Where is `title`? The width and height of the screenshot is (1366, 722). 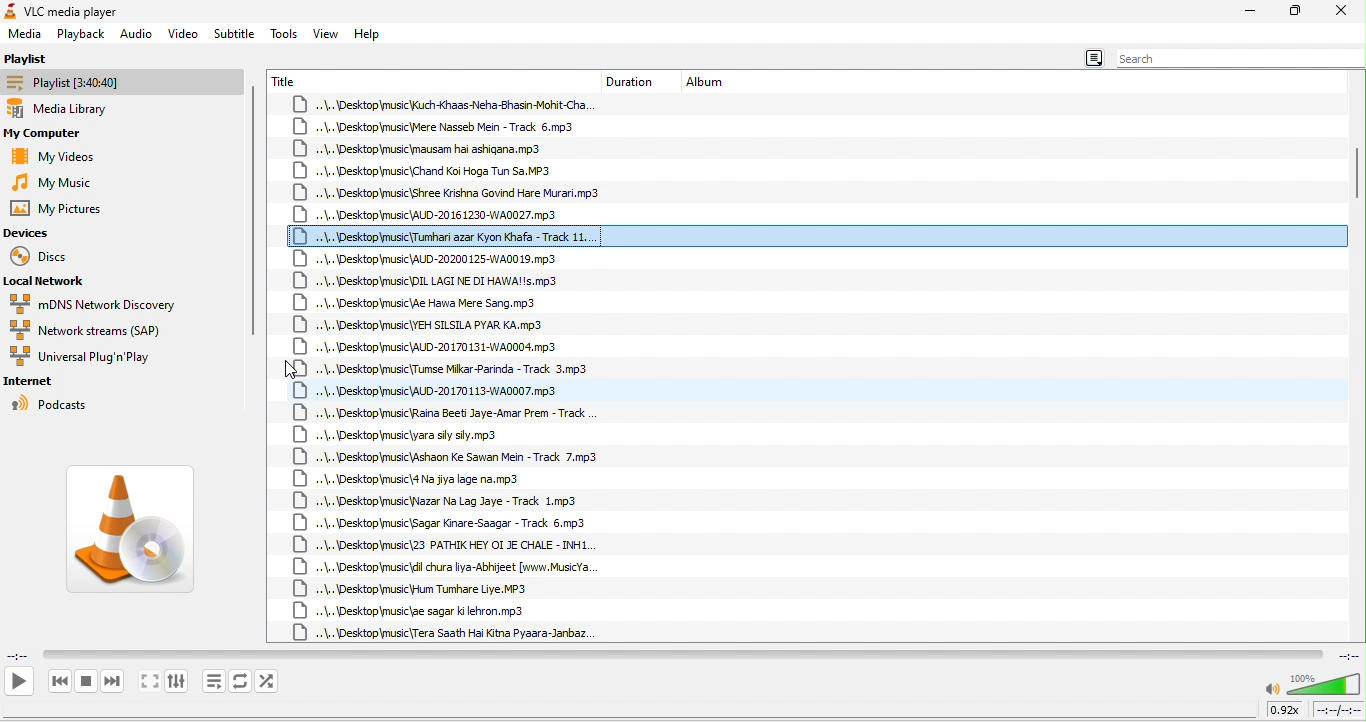
title is located at coordinates (288, 80).